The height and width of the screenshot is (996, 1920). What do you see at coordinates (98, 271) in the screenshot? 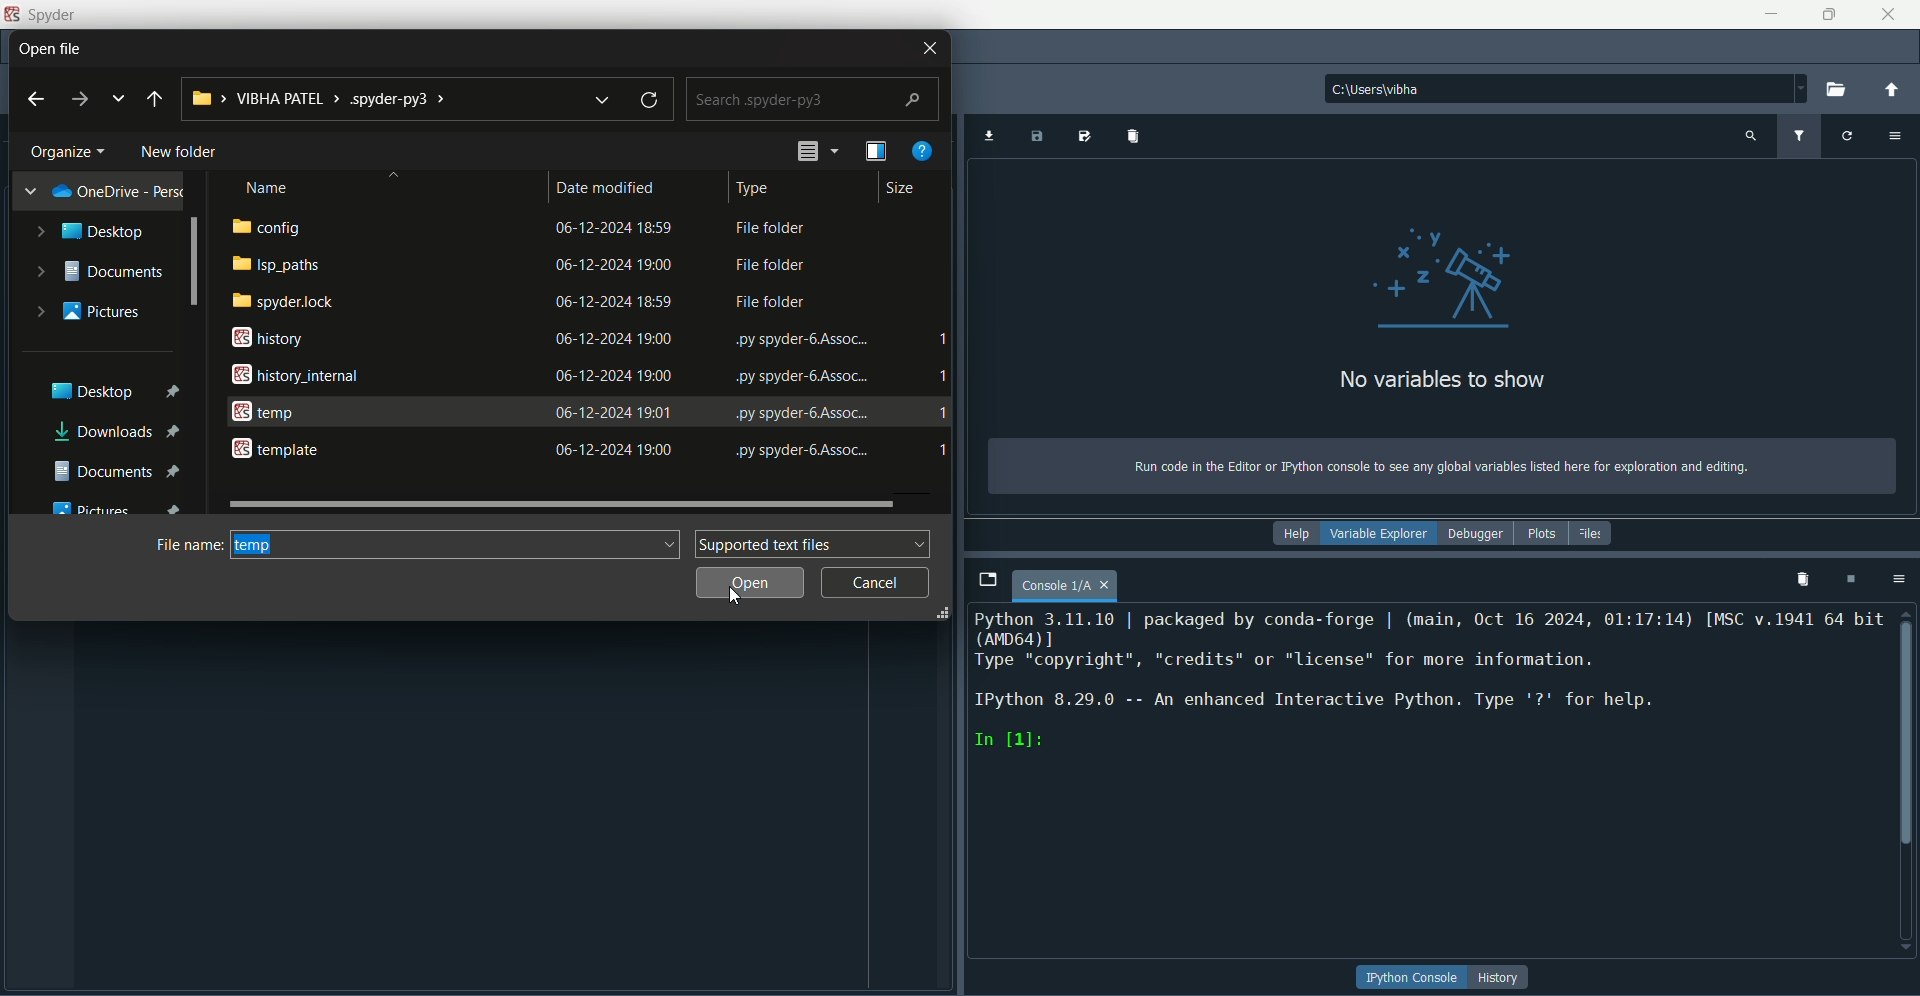
I see `documents` at bounding box center [98, 271].